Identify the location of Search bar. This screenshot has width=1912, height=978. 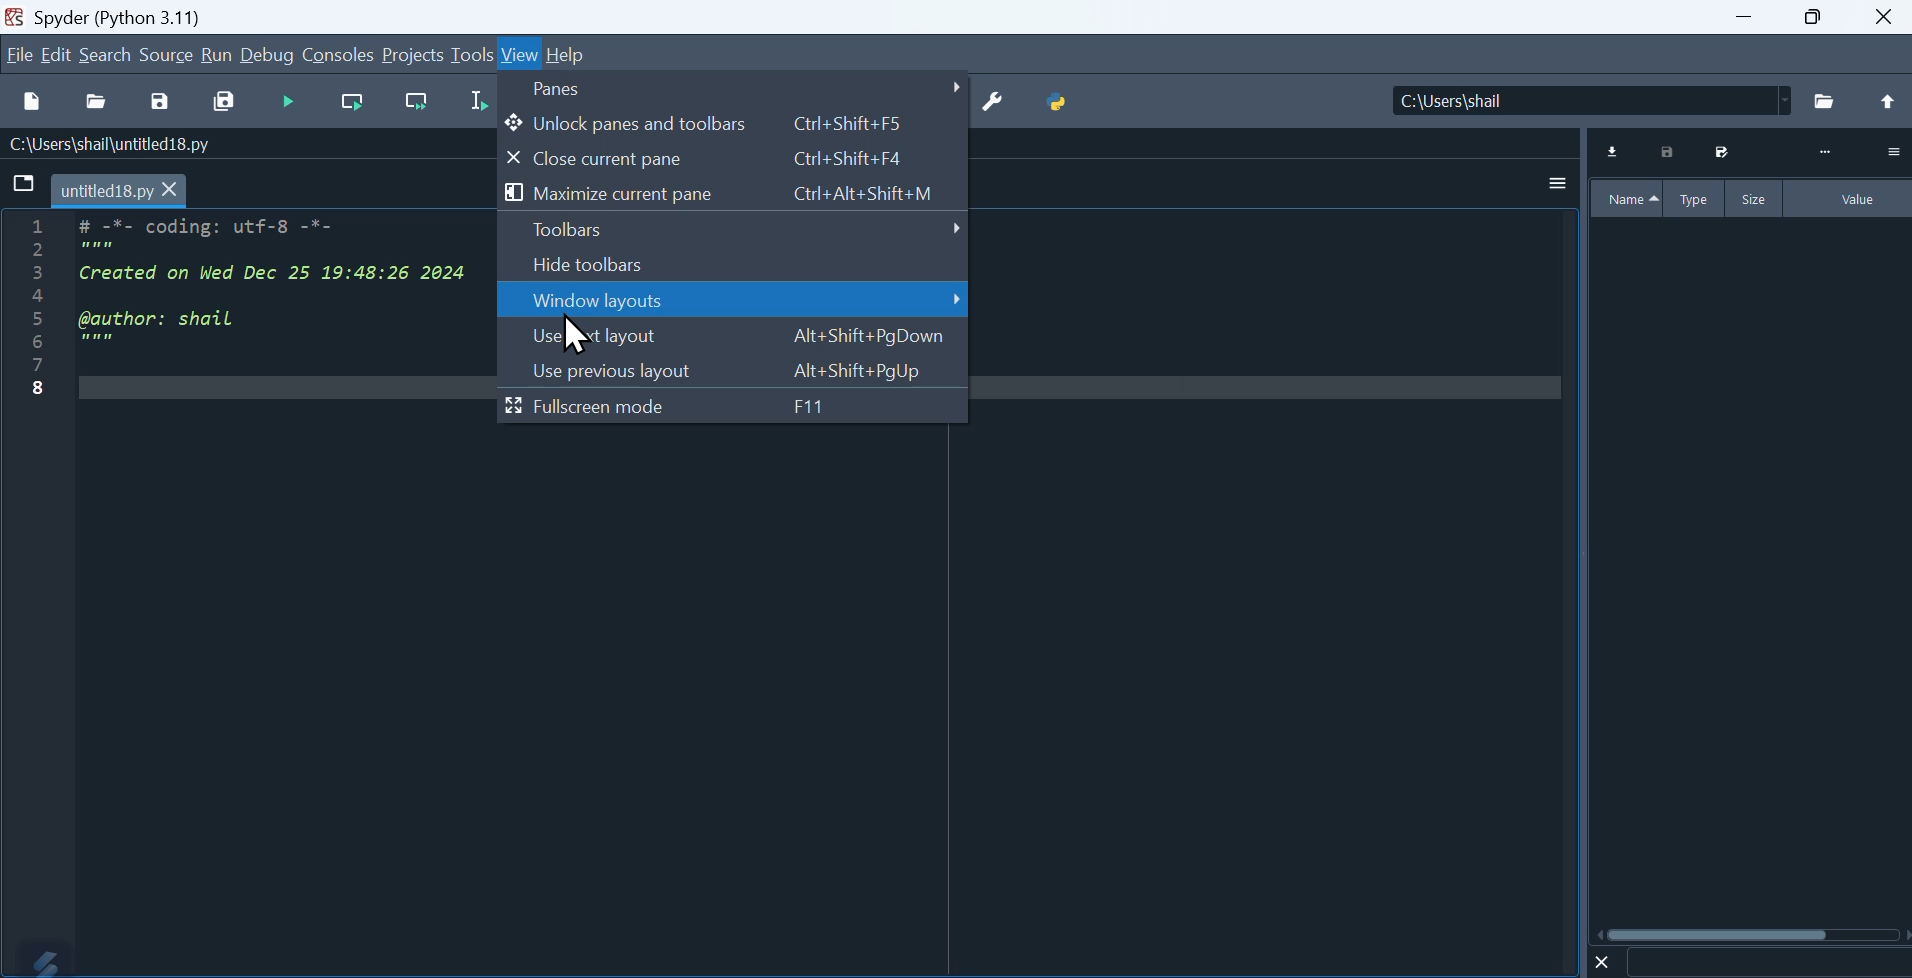
(1767, 963).